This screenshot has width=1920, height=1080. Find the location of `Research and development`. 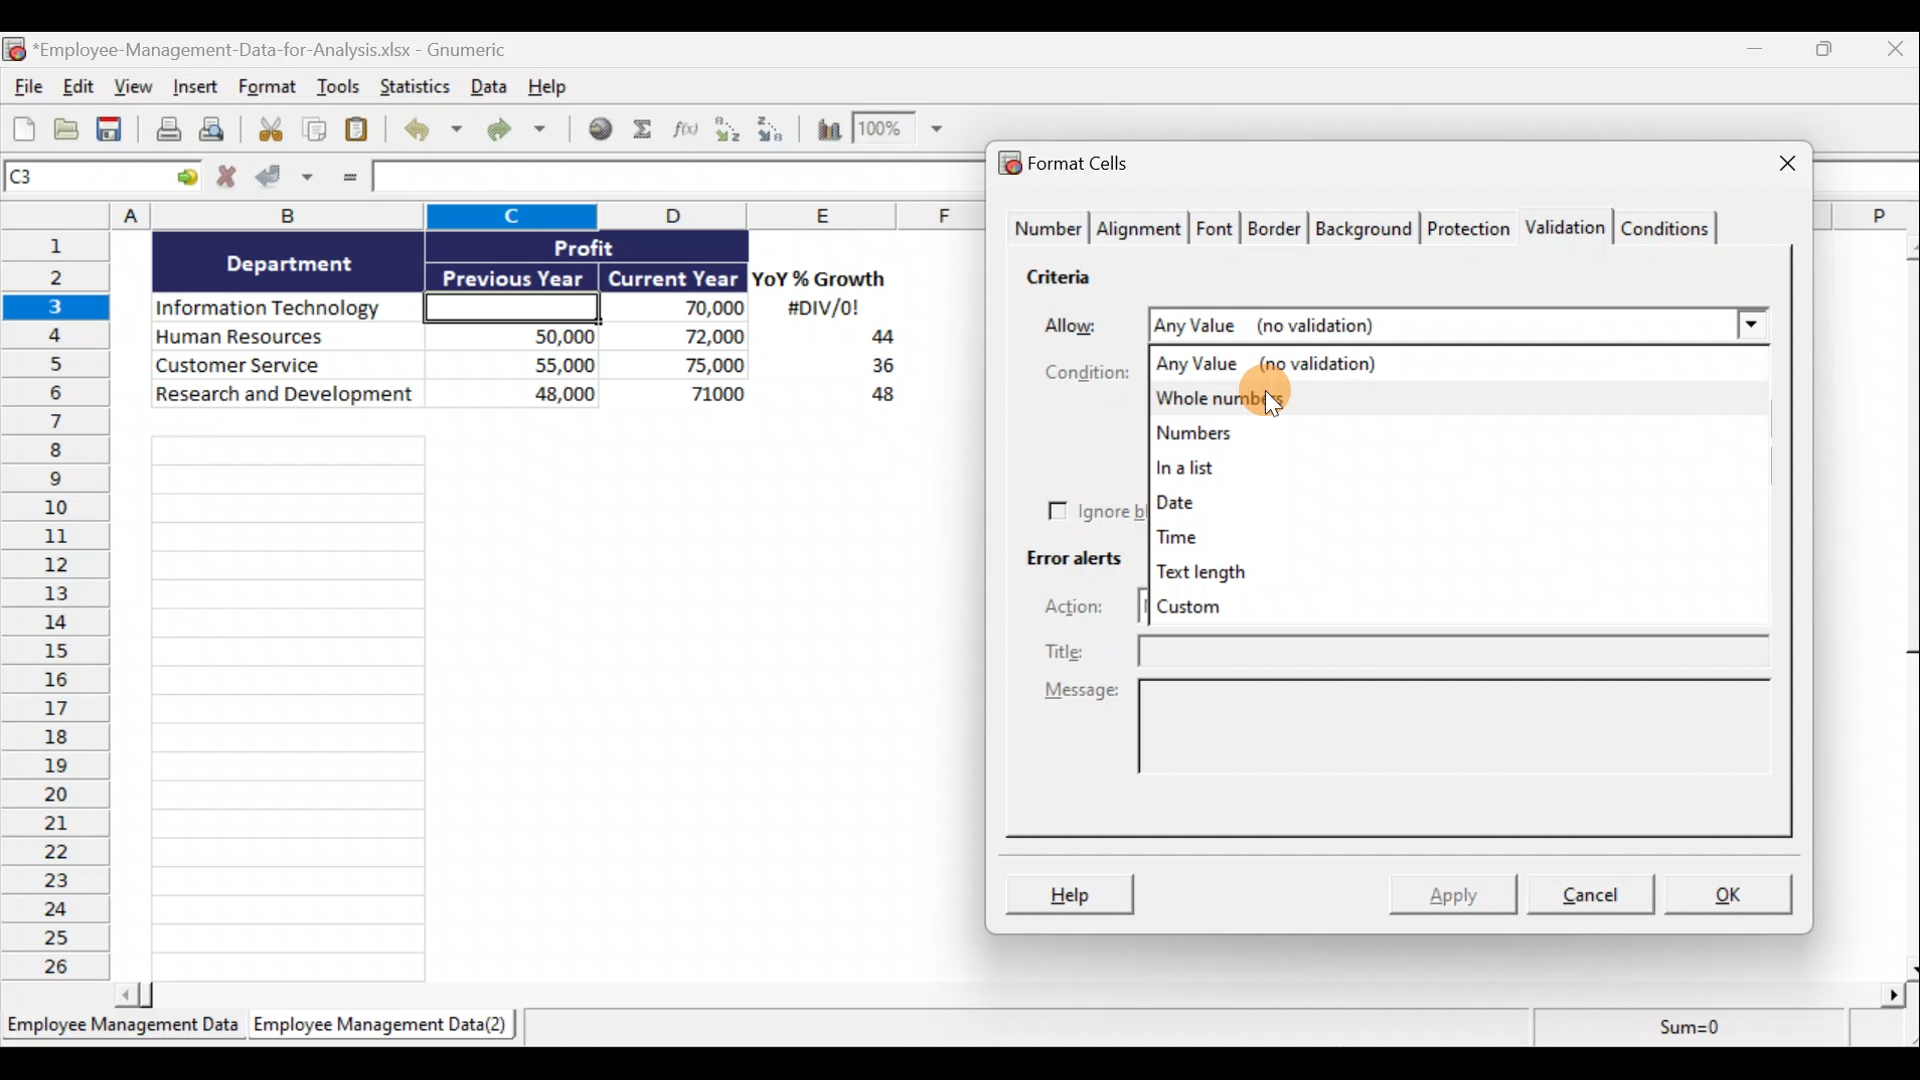

Research and development is located at coordinates (286, 396).